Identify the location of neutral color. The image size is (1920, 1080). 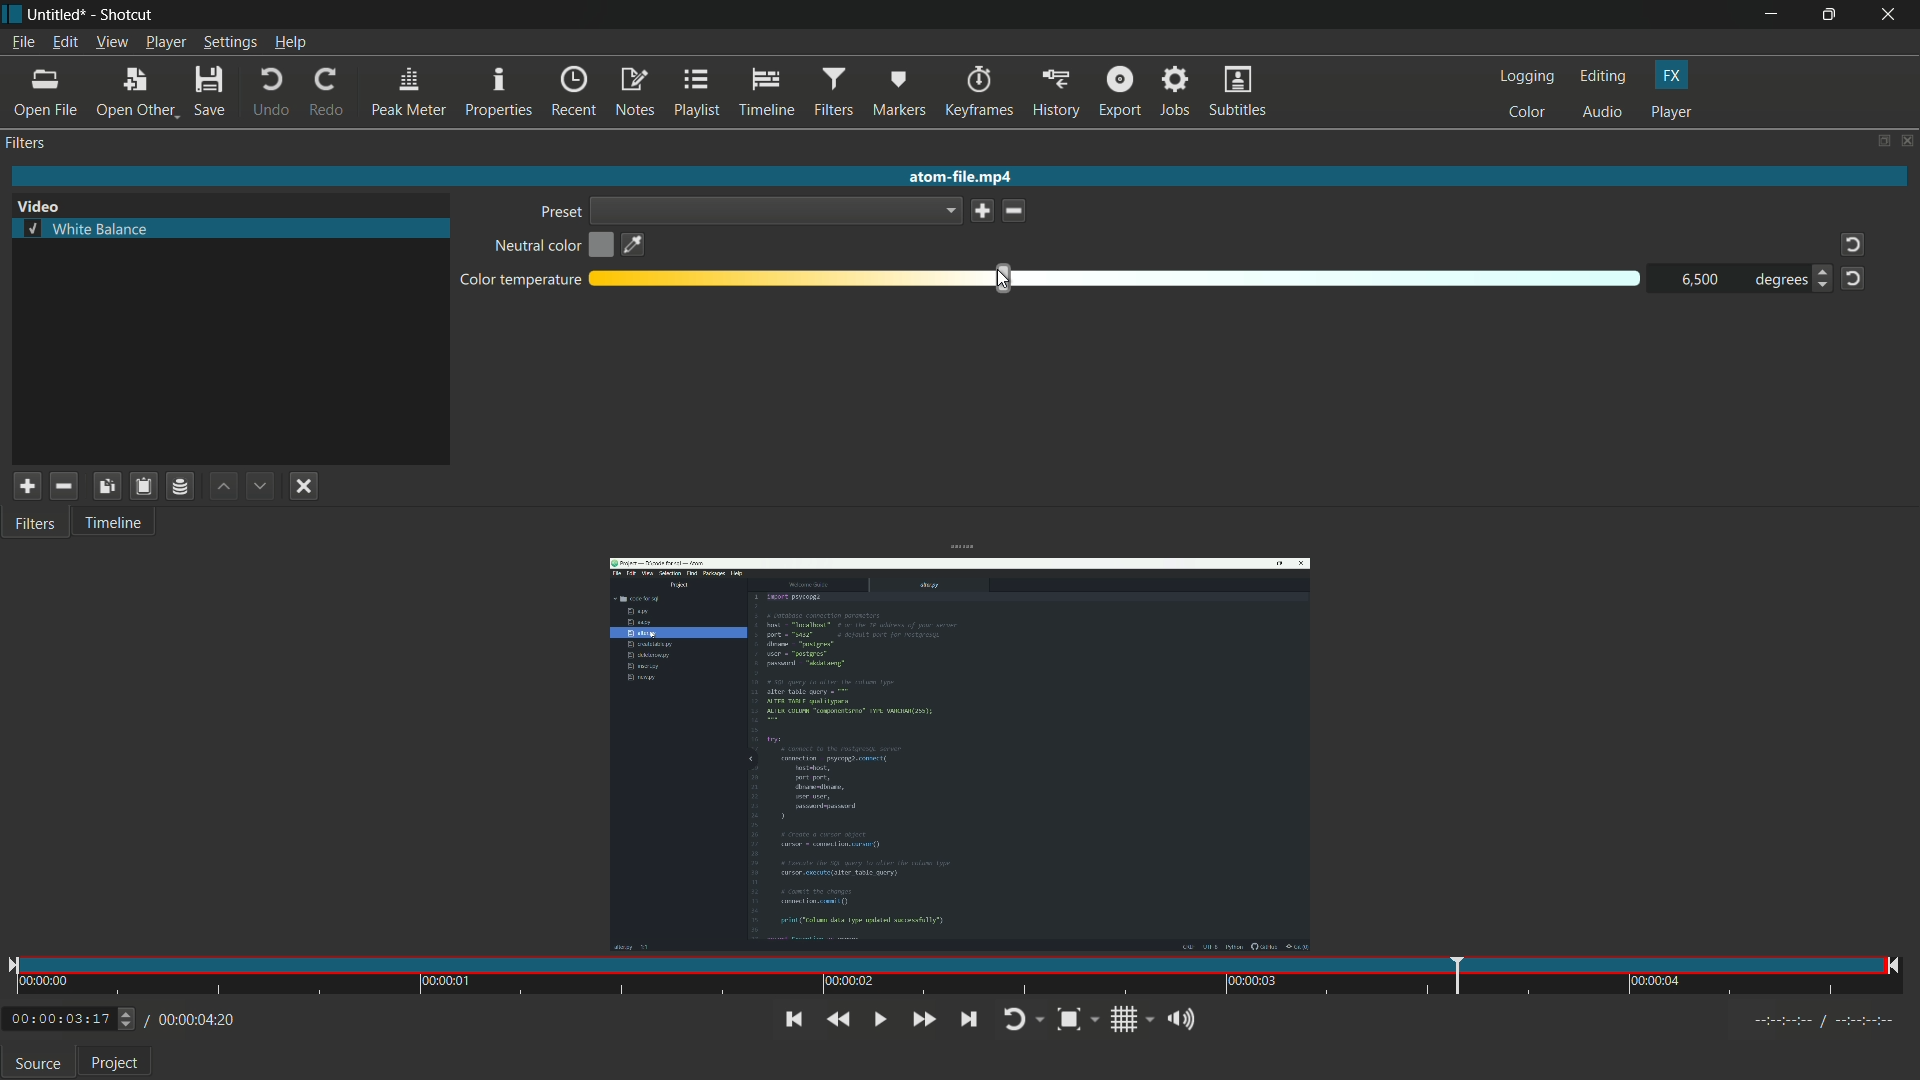
(535, 247).